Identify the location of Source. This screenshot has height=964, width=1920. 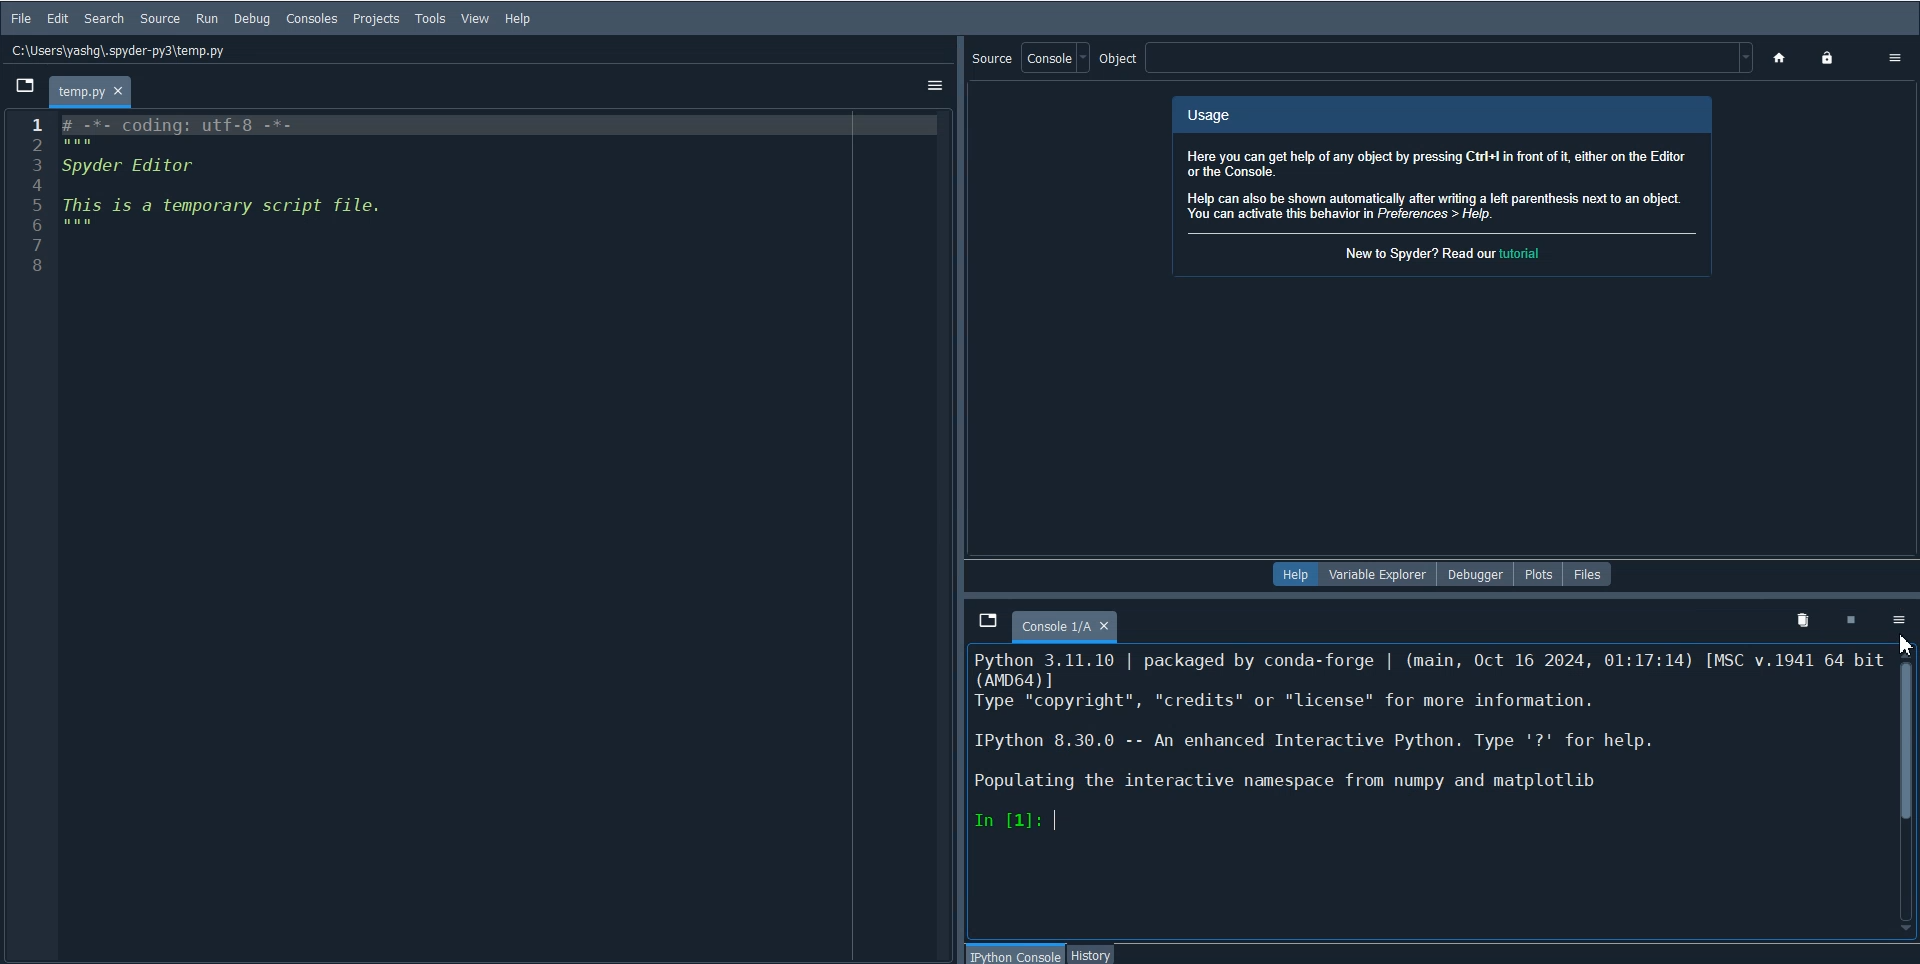
(1032, 58).